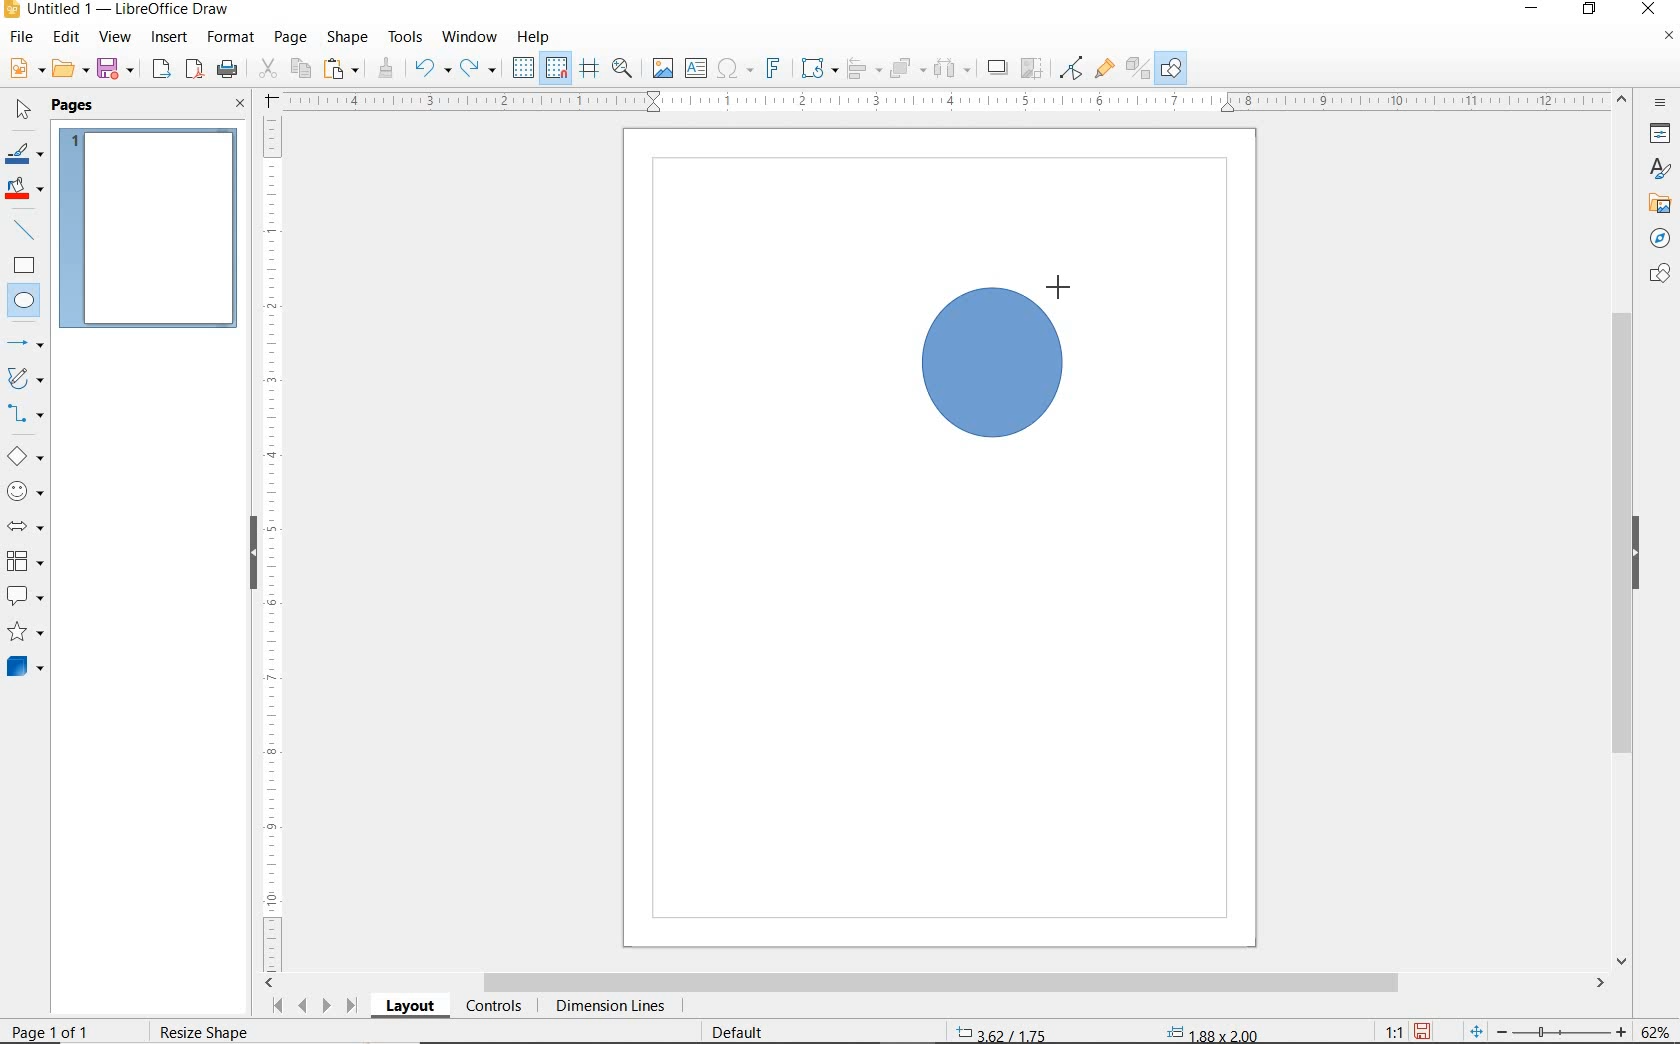 The height and width of the screenshot is (1044, 1680). I want to click on SAVE, so click(1425, 1030).